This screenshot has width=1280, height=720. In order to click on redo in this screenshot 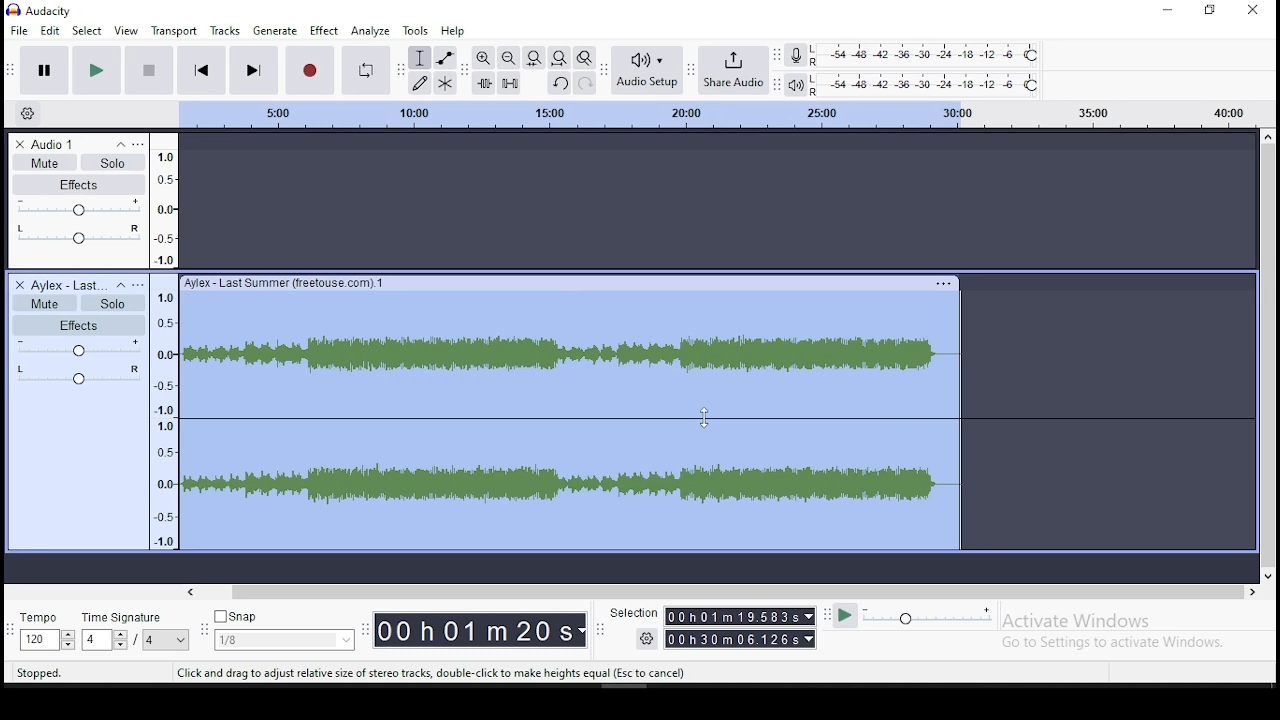, I will do `click(584, 83)`.